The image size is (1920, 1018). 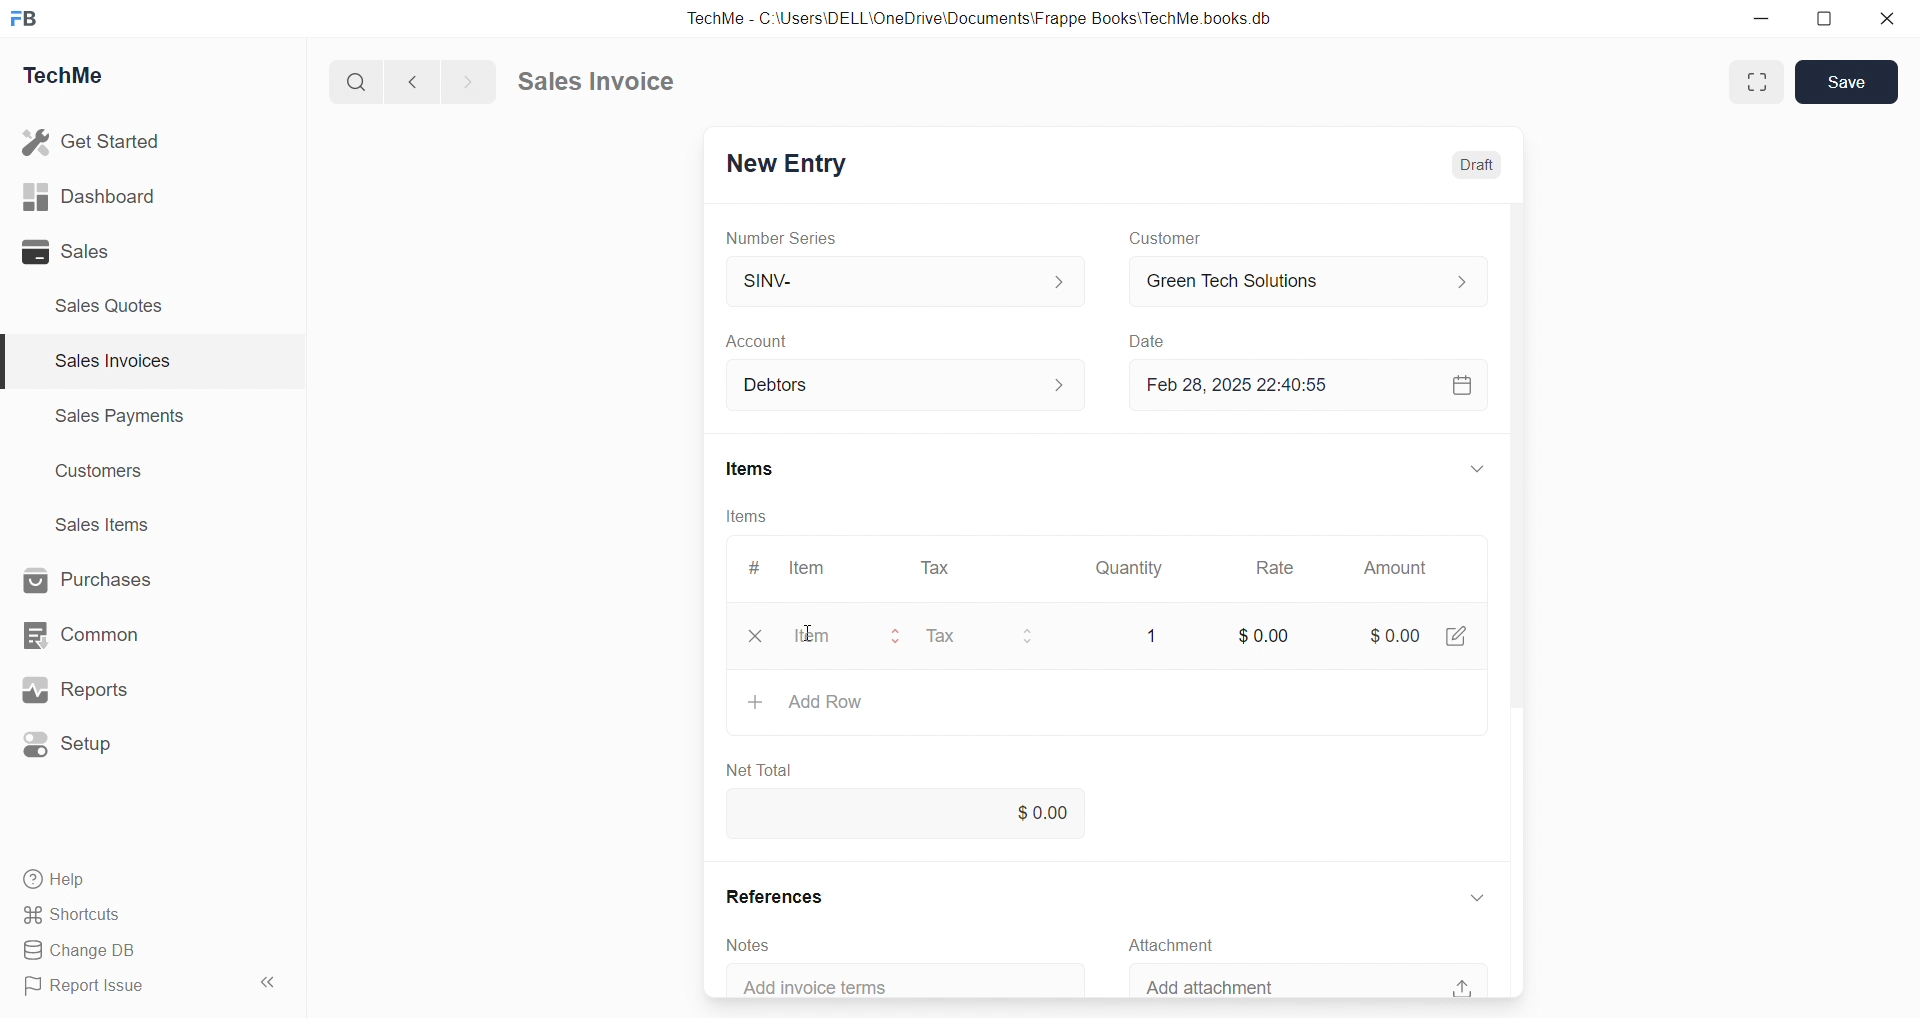 What do you see at coordinates (809, 568) in the screenshot?
I see `Item` at bounding box center [809, 568].